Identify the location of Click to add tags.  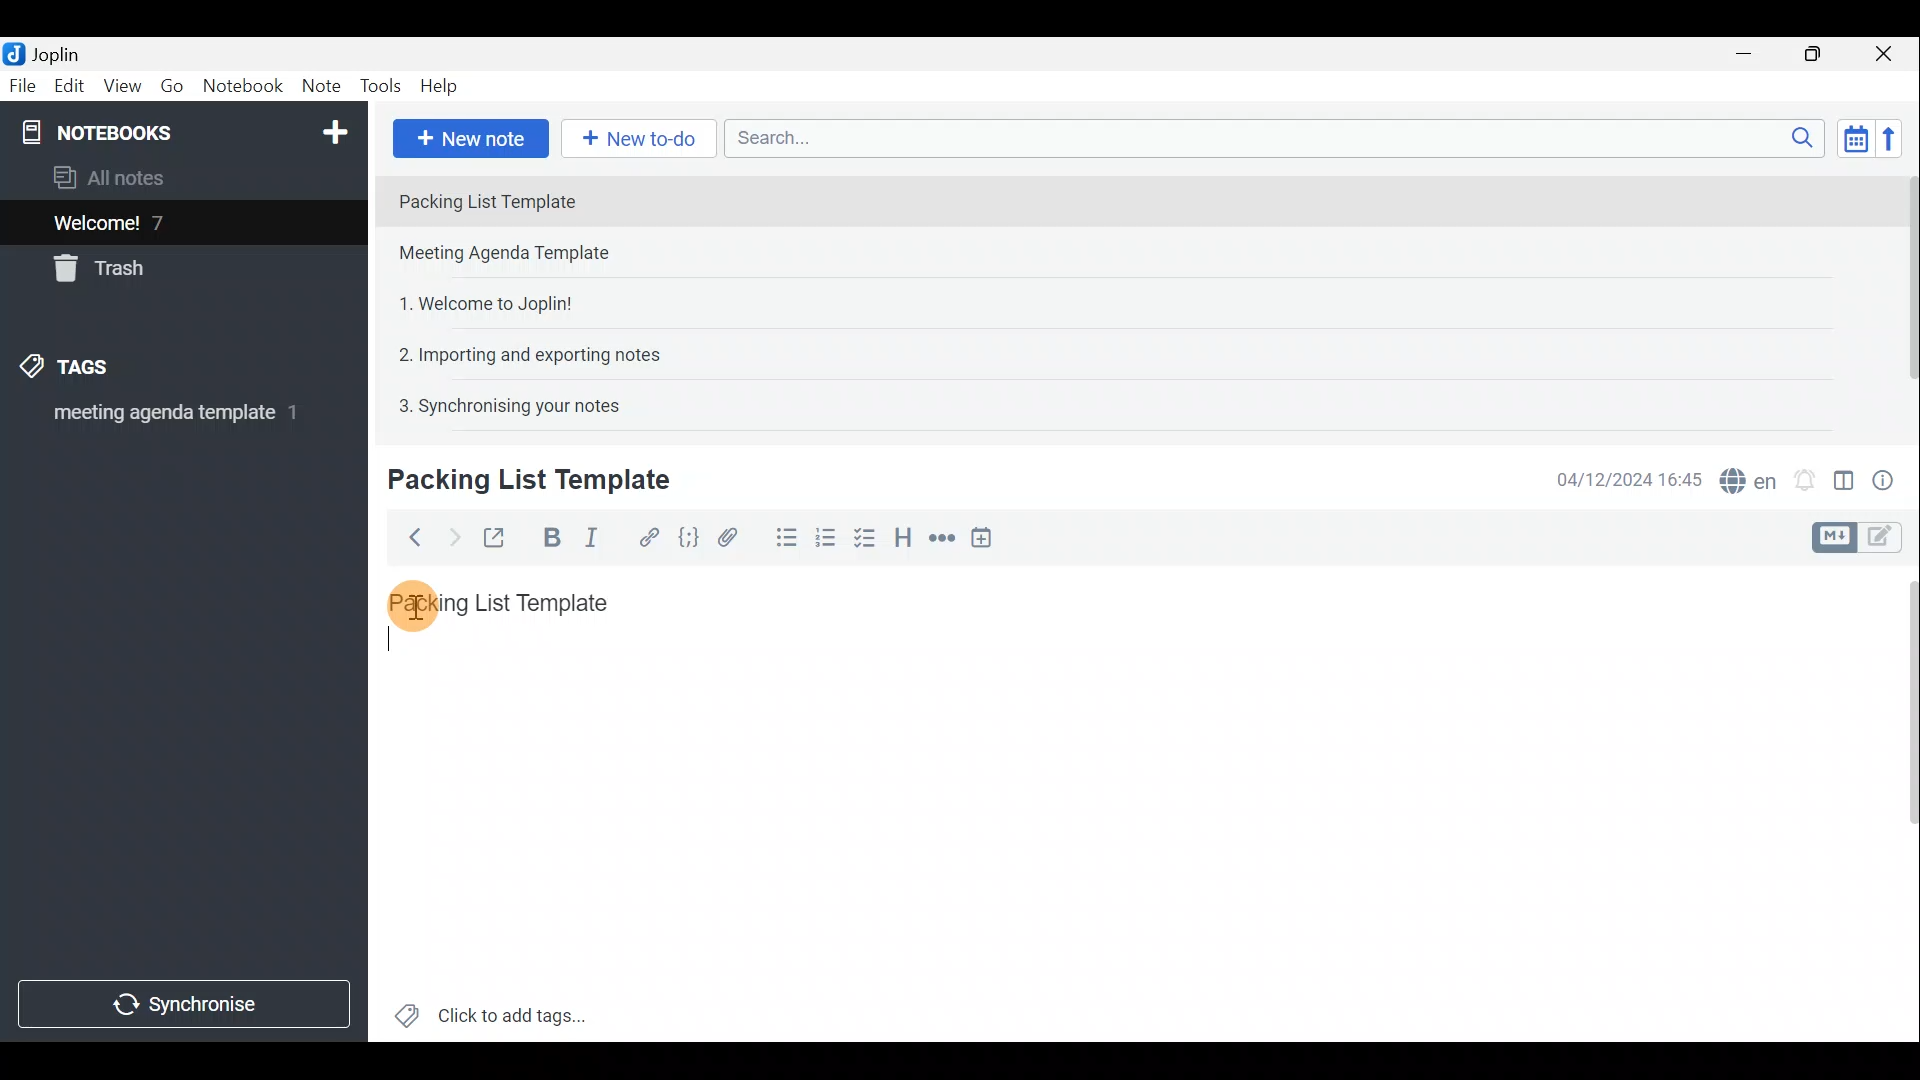
(491, 1010).